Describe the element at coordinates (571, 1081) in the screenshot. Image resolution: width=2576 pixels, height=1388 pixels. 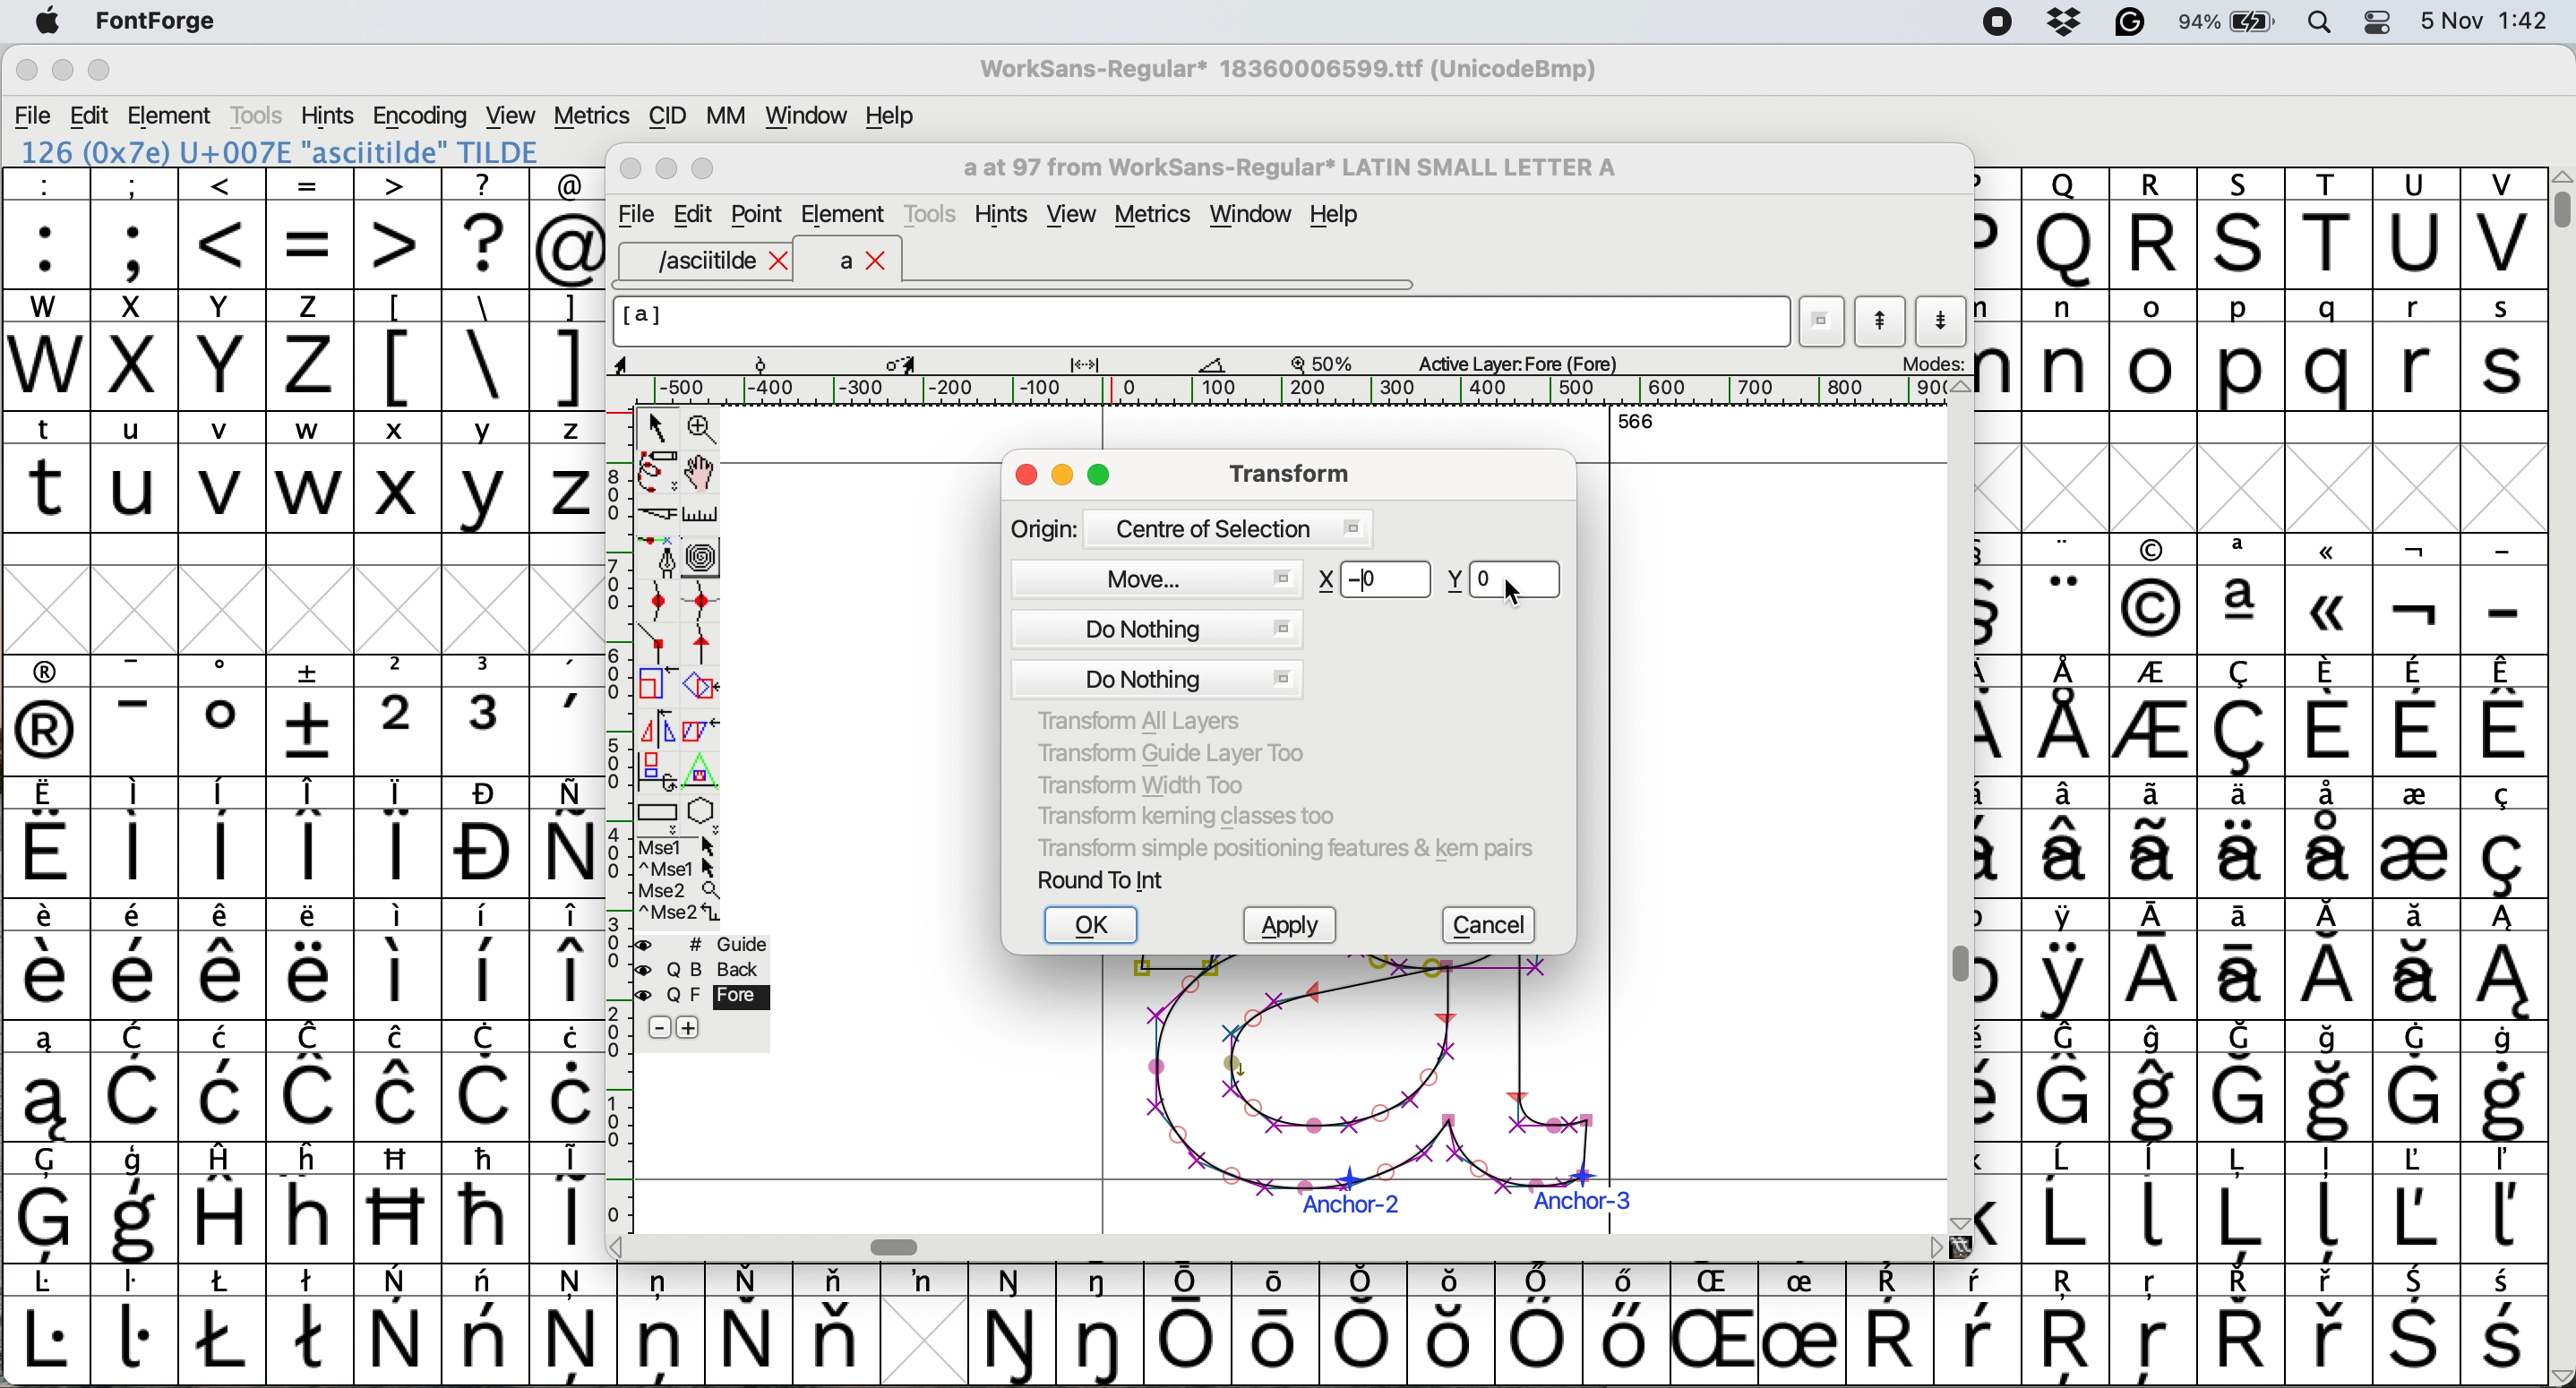
I see `symbol` at that location.